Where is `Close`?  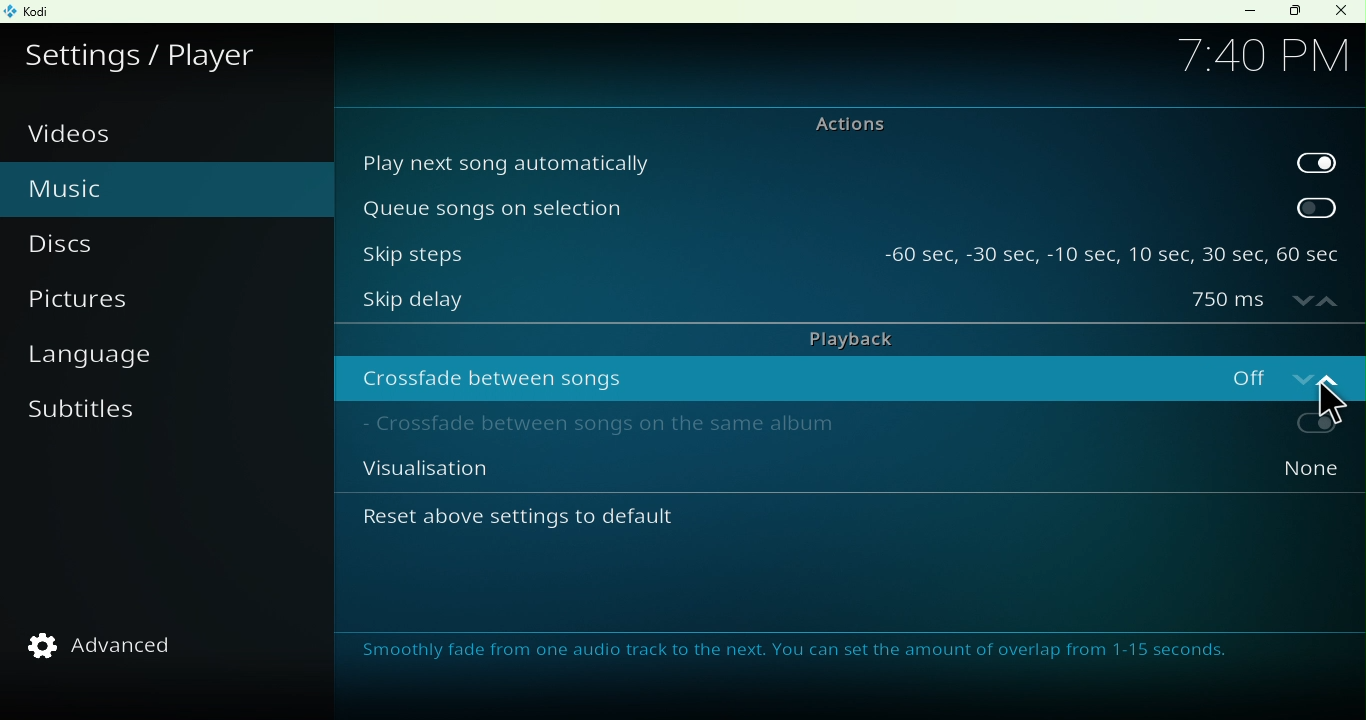 Close is located at coordinates (1340, 12).